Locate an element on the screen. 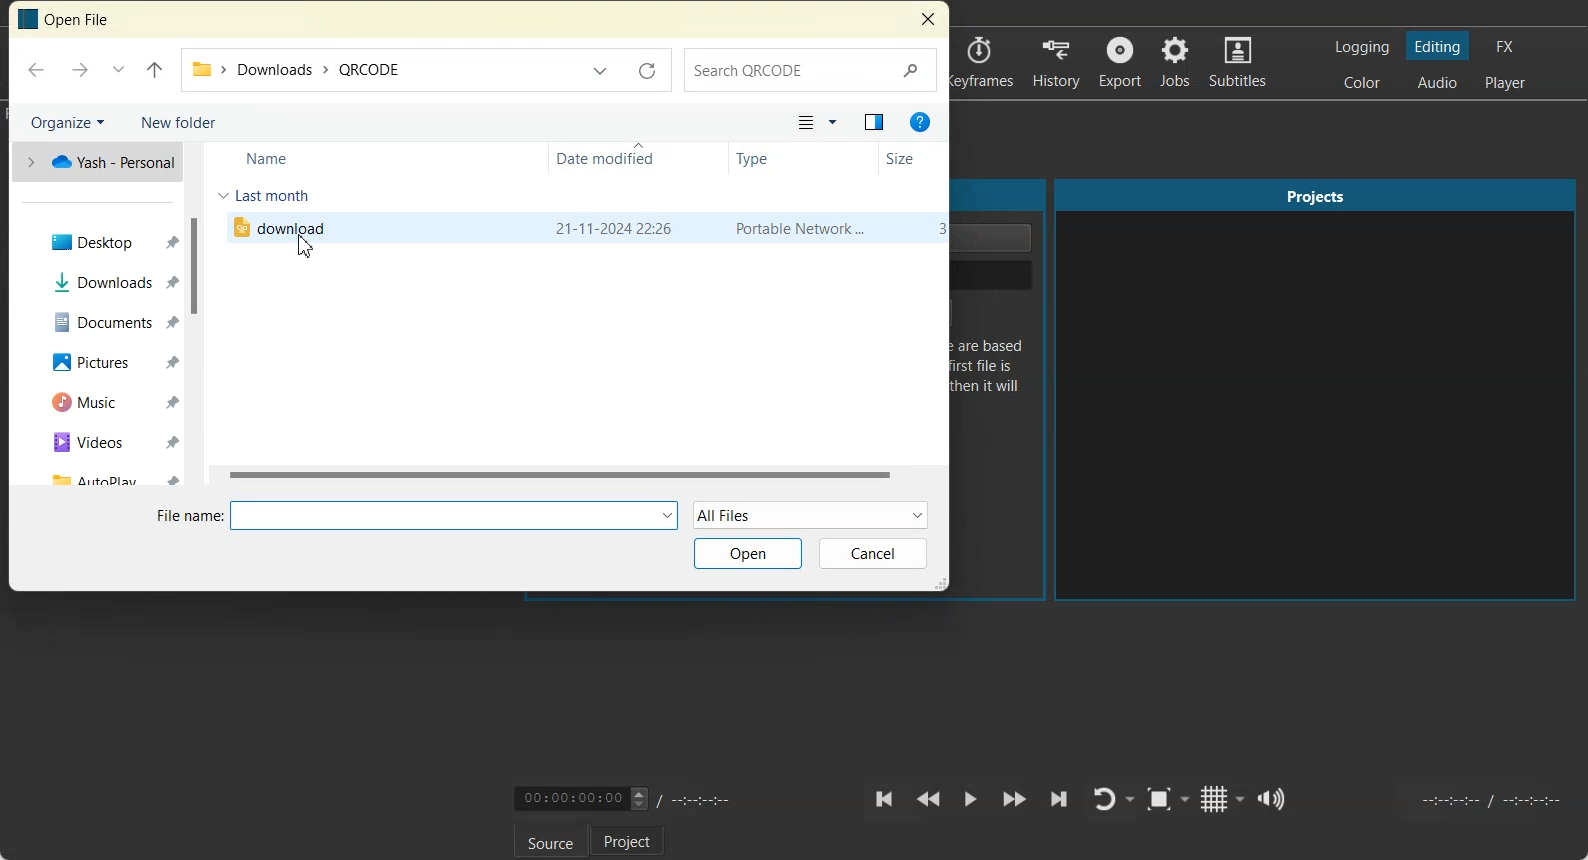 The image size is (1588, 860). File is located at coordinates (586, 227).